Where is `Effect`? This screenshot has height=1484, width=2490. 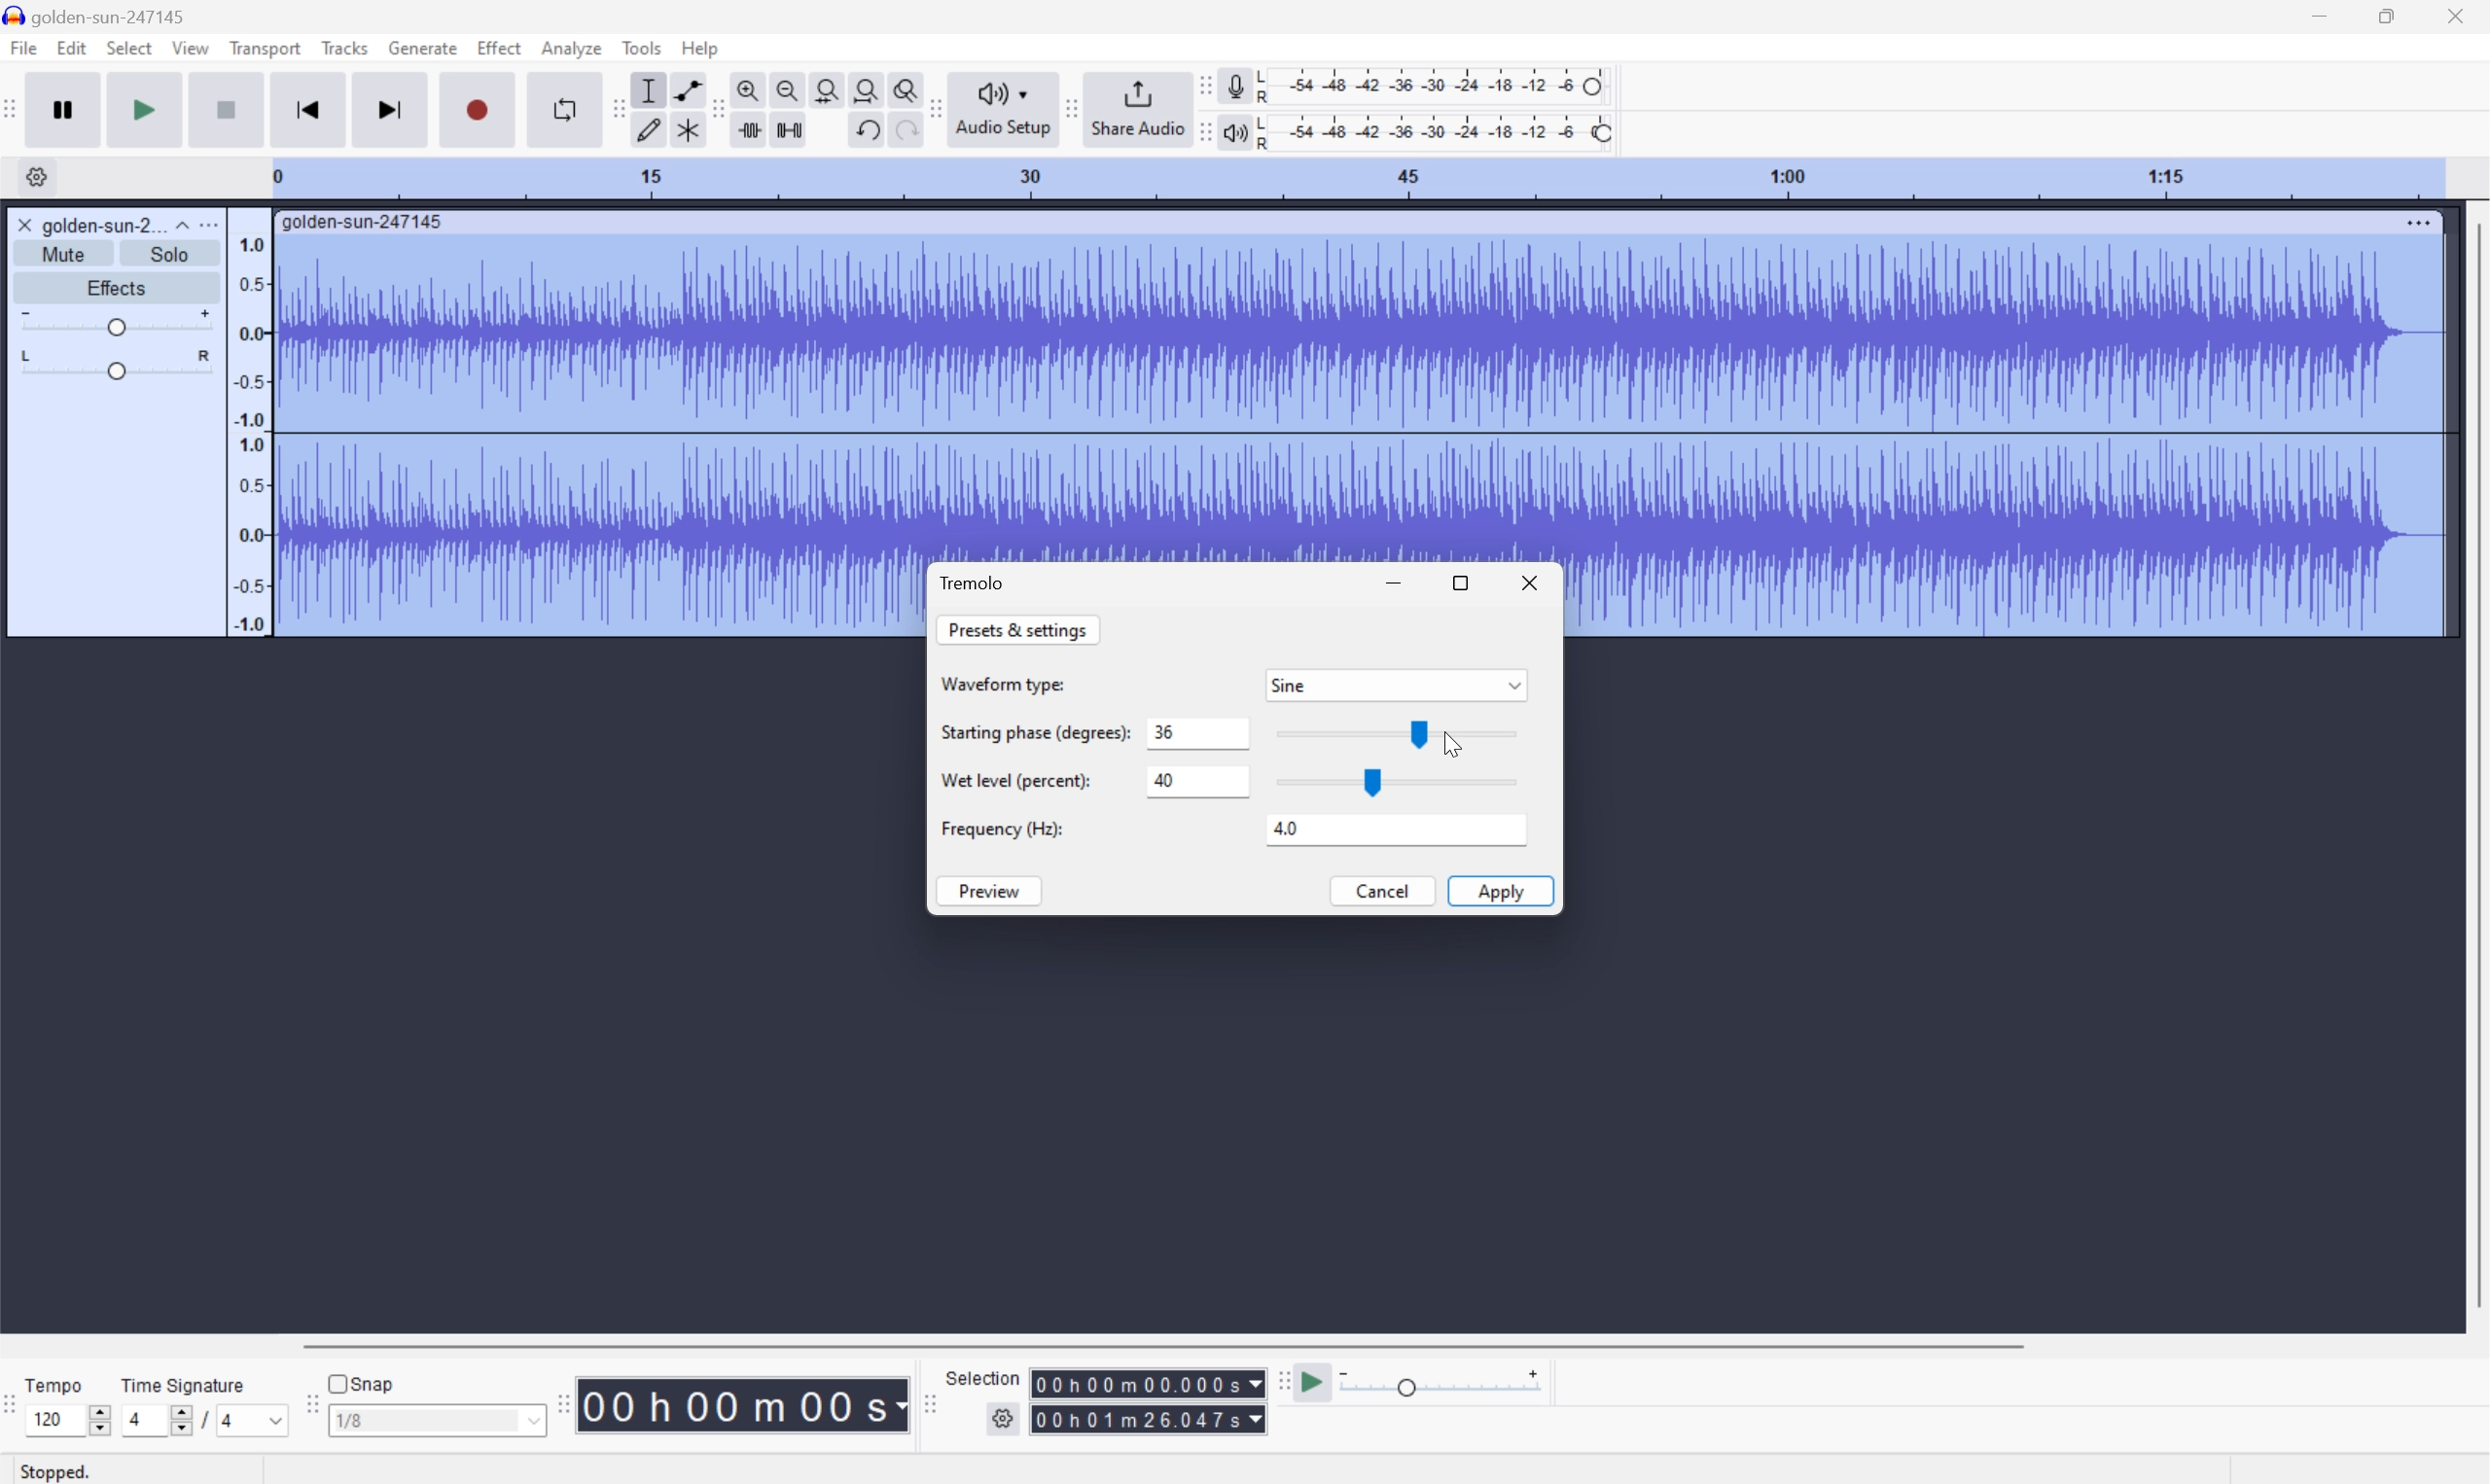 Effect is located at coordinates (500, 48).